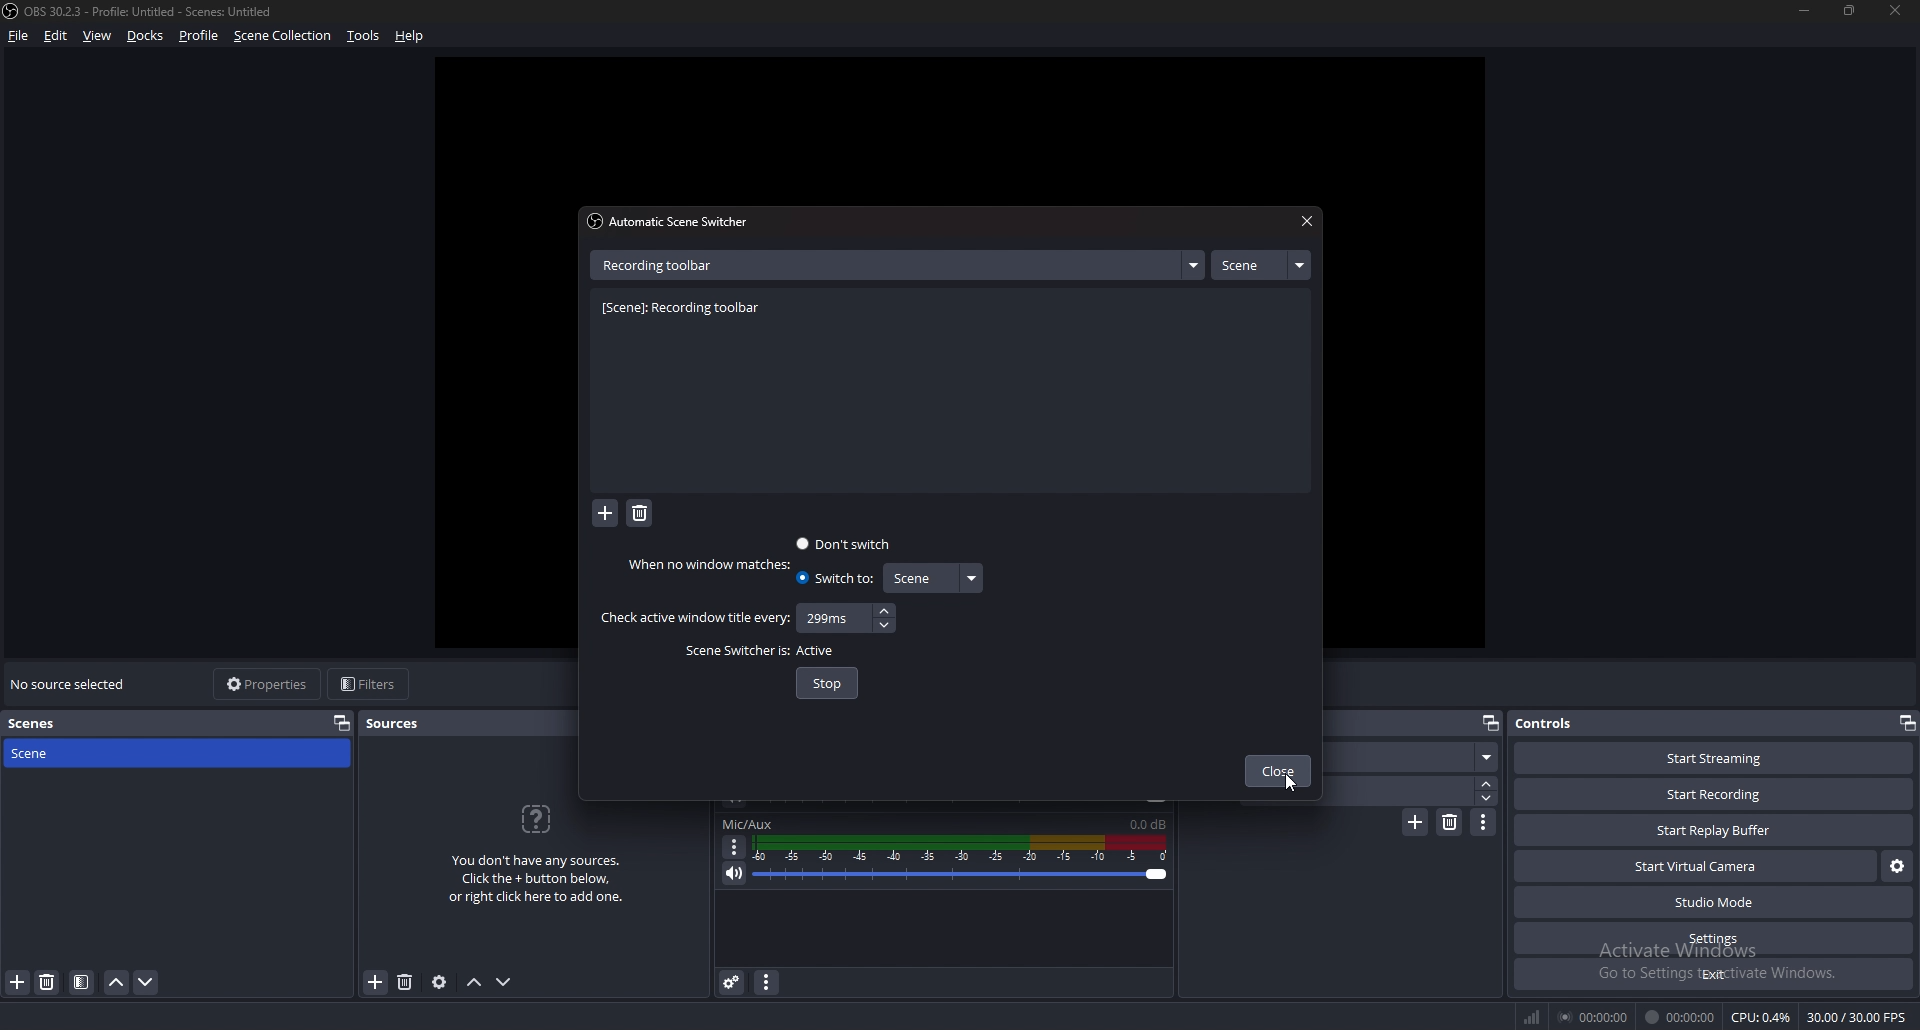  What do you see at coordinates (439, 981) in the screenshot?
I see `source properties` at bounding box center [439, 981].